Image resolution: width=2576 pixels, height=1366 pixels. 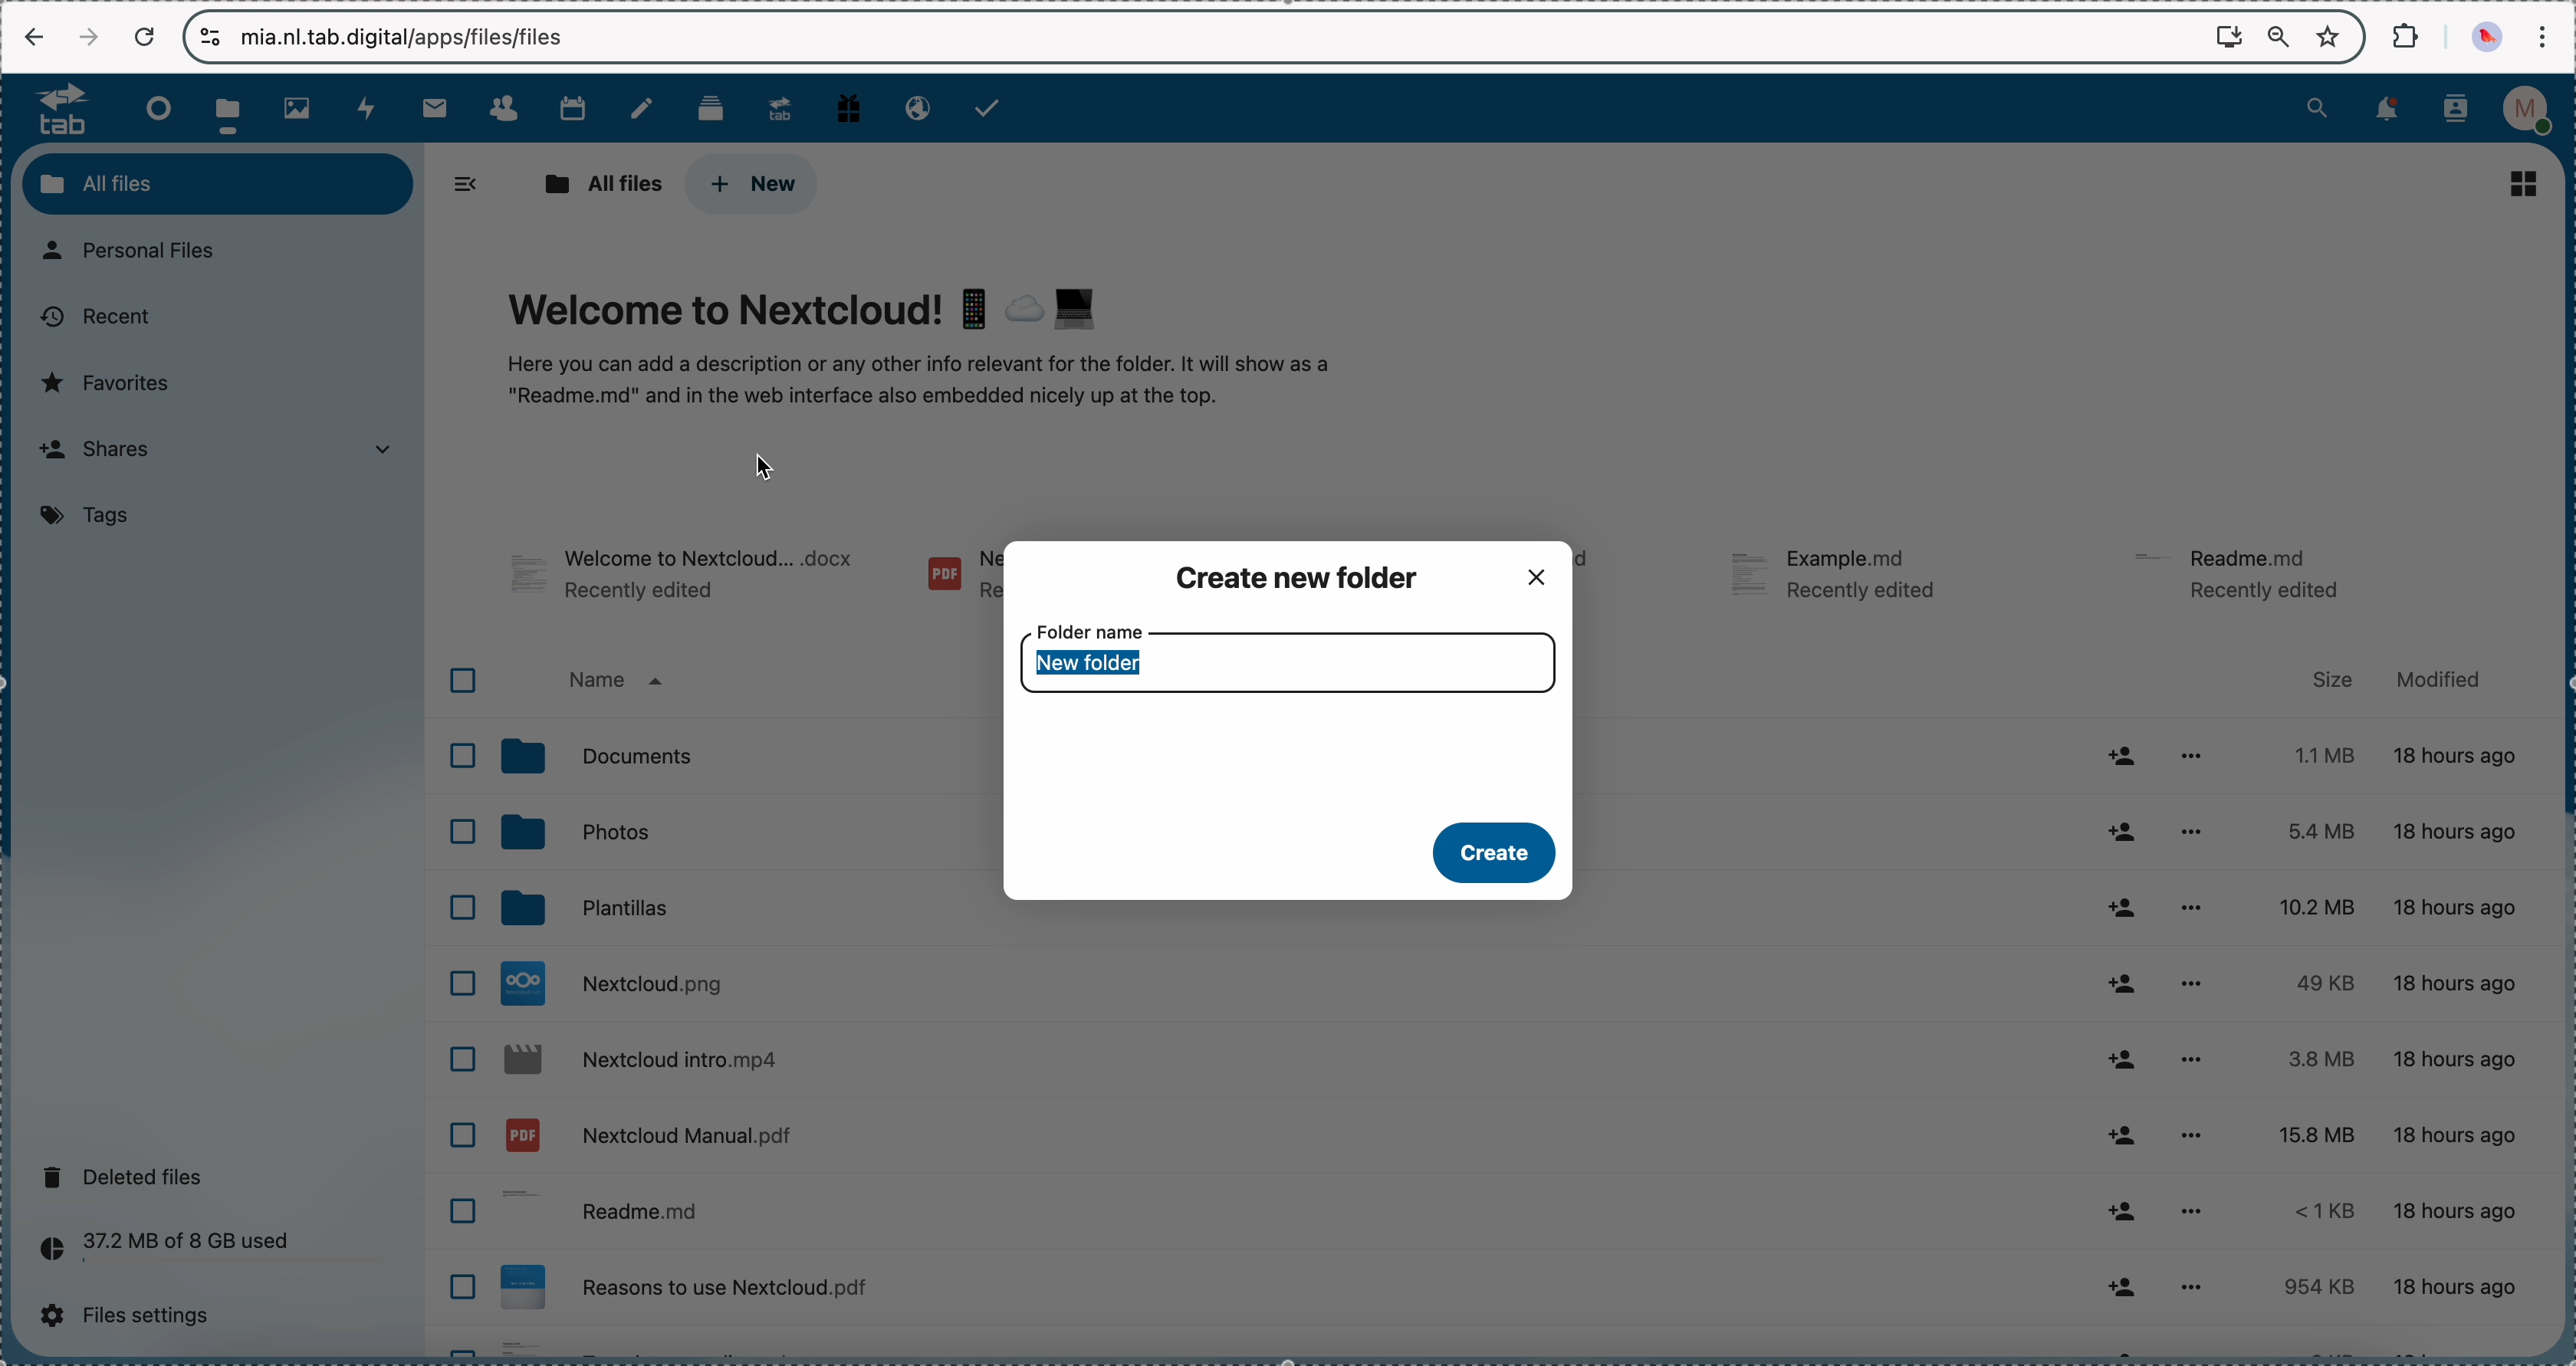 What do you see at coordinates (2525, 183) in the screenshot?
I see `list view` at bounding box center [2525, 183].